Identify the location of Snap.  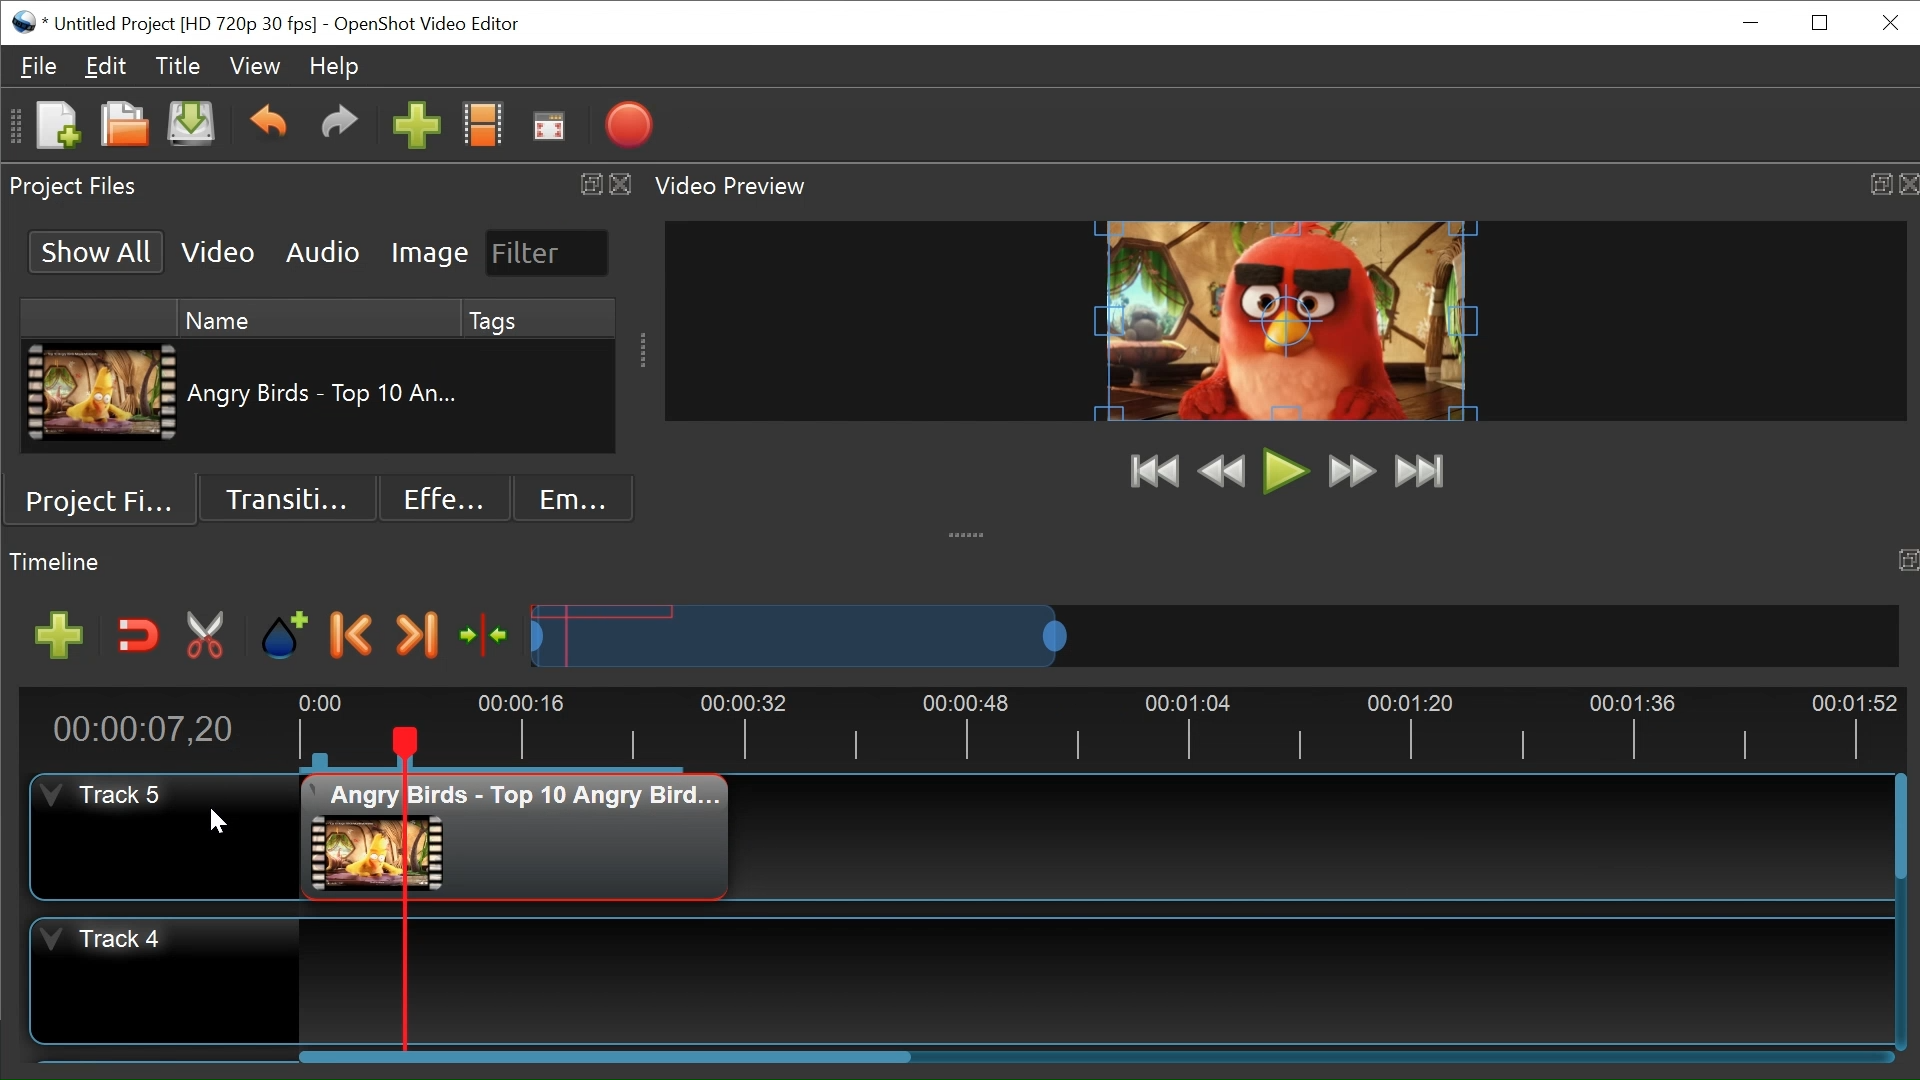
(139, 636).